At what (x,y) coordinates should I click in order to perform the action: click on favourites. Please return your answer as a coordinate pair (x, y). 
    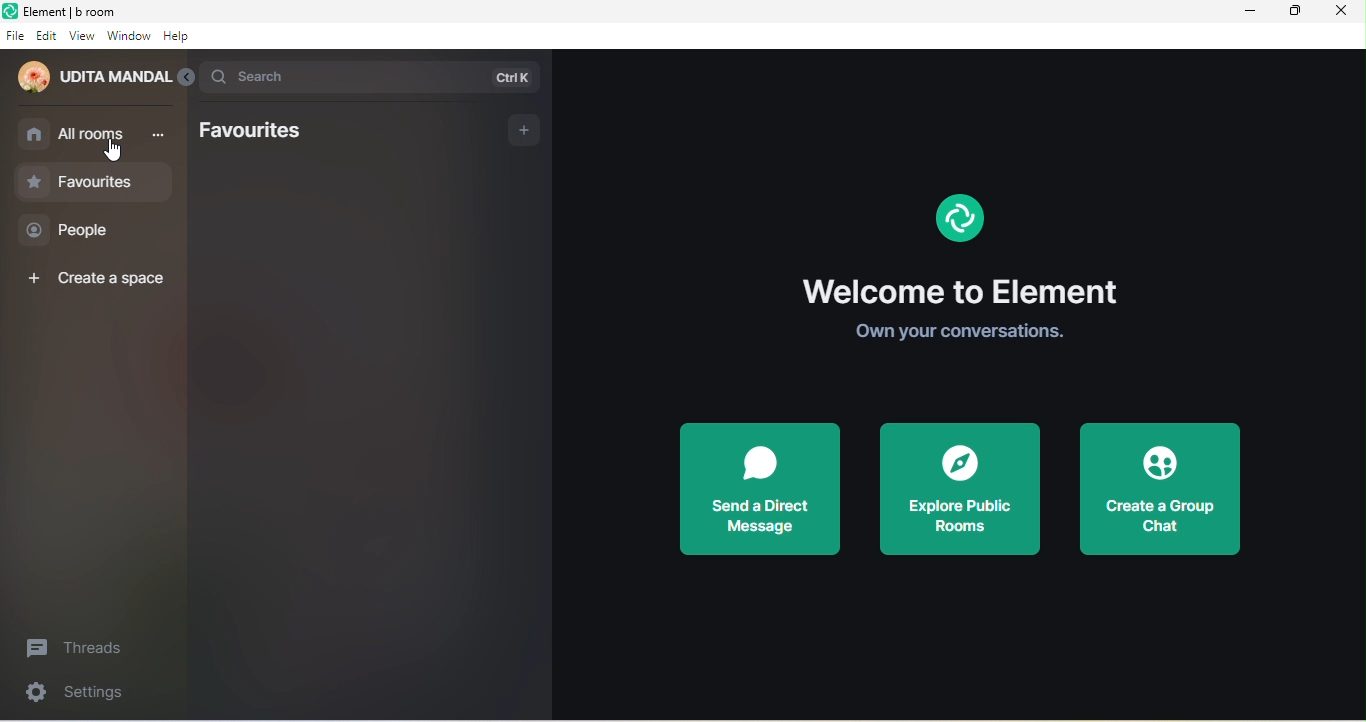
    Looking at the image, I should click on (252, 131).